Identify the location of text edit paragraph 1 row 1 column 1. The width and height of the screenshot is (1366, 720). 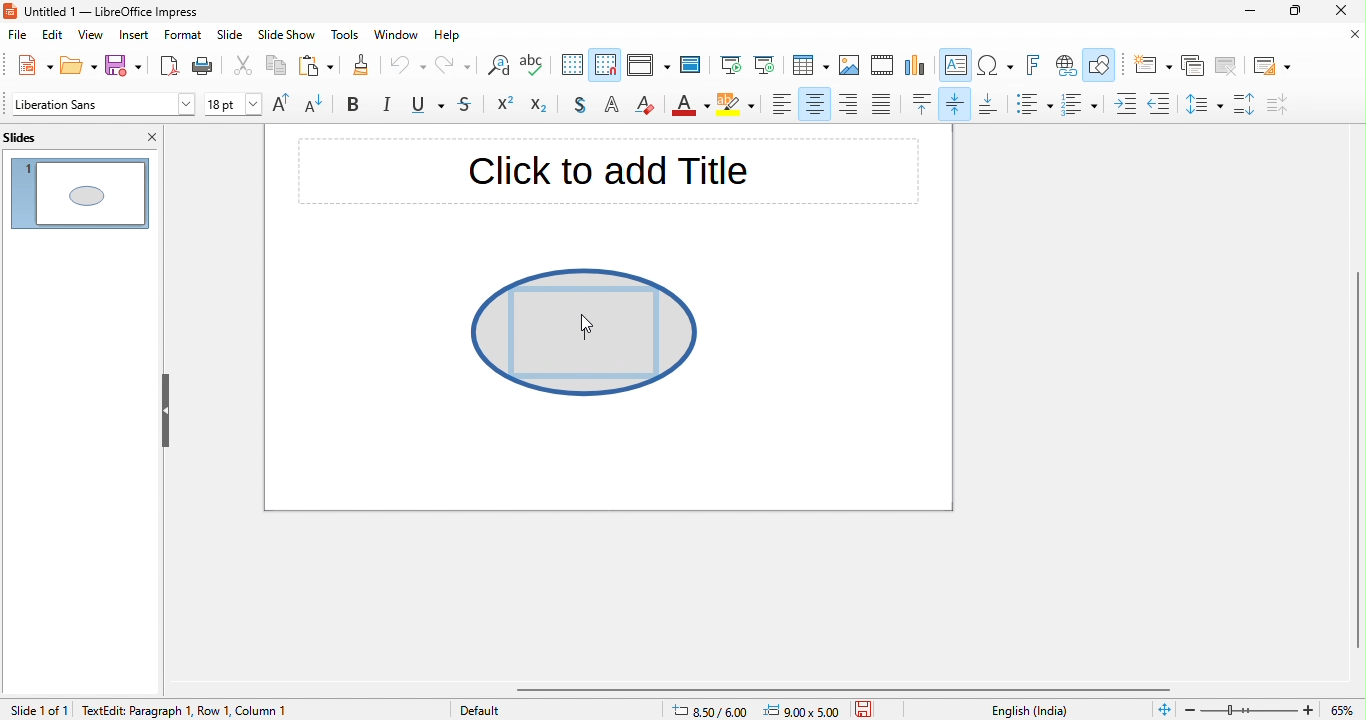
(238, 709).